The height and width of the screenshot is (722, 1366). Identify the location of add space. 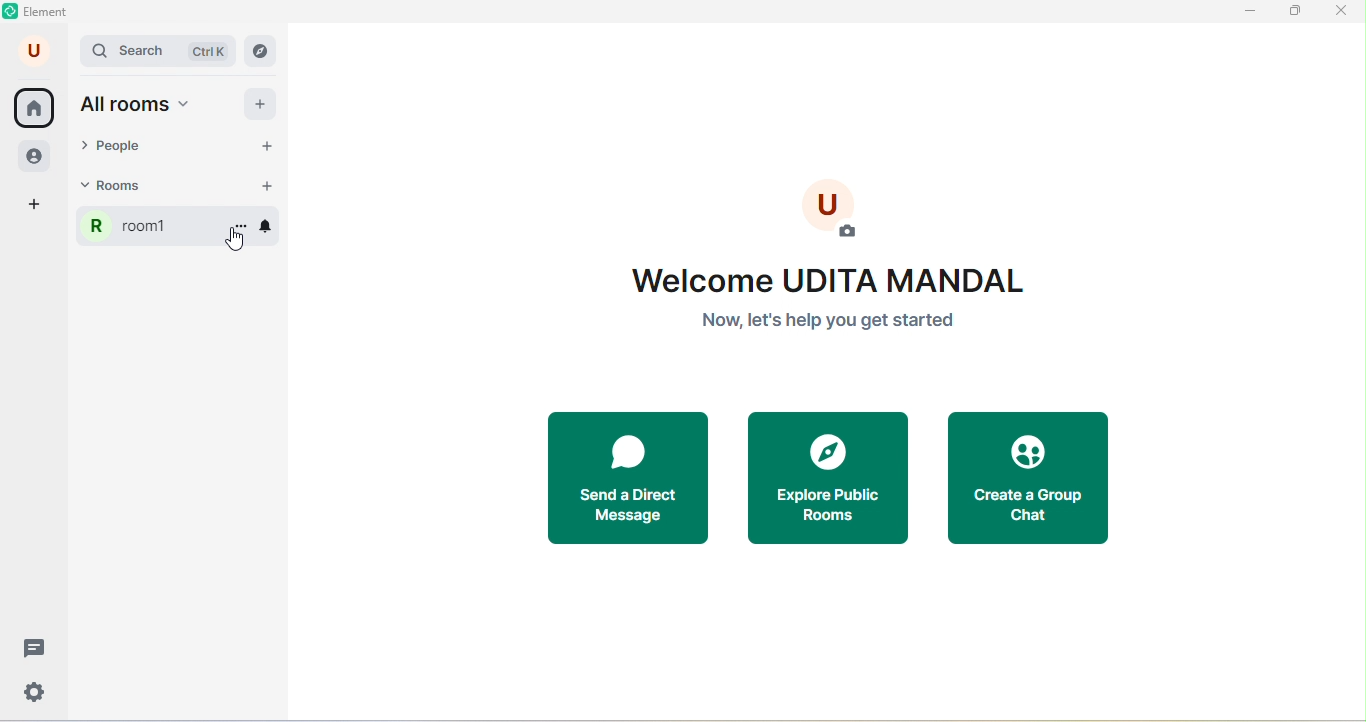
(36, 205).